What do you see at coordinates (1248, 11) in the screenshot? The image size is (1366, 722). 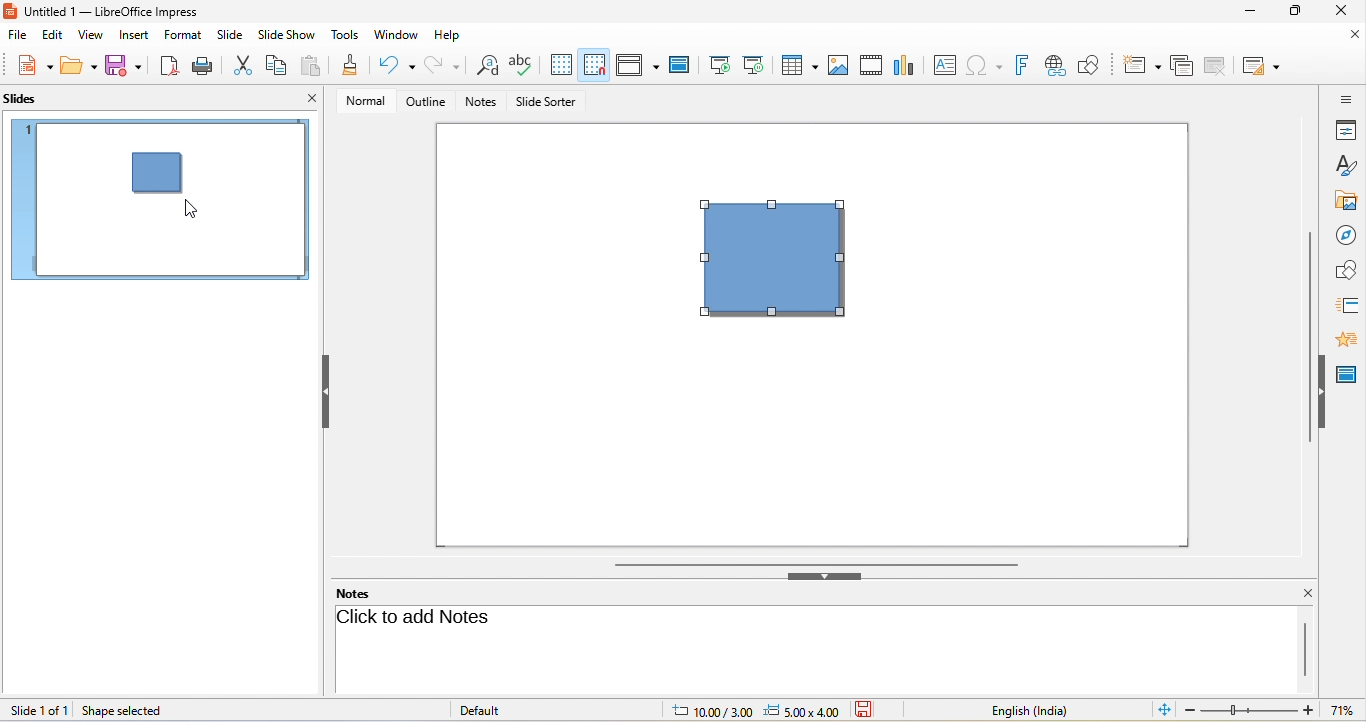 I see `minimize` at bounding box center [1248, 11].